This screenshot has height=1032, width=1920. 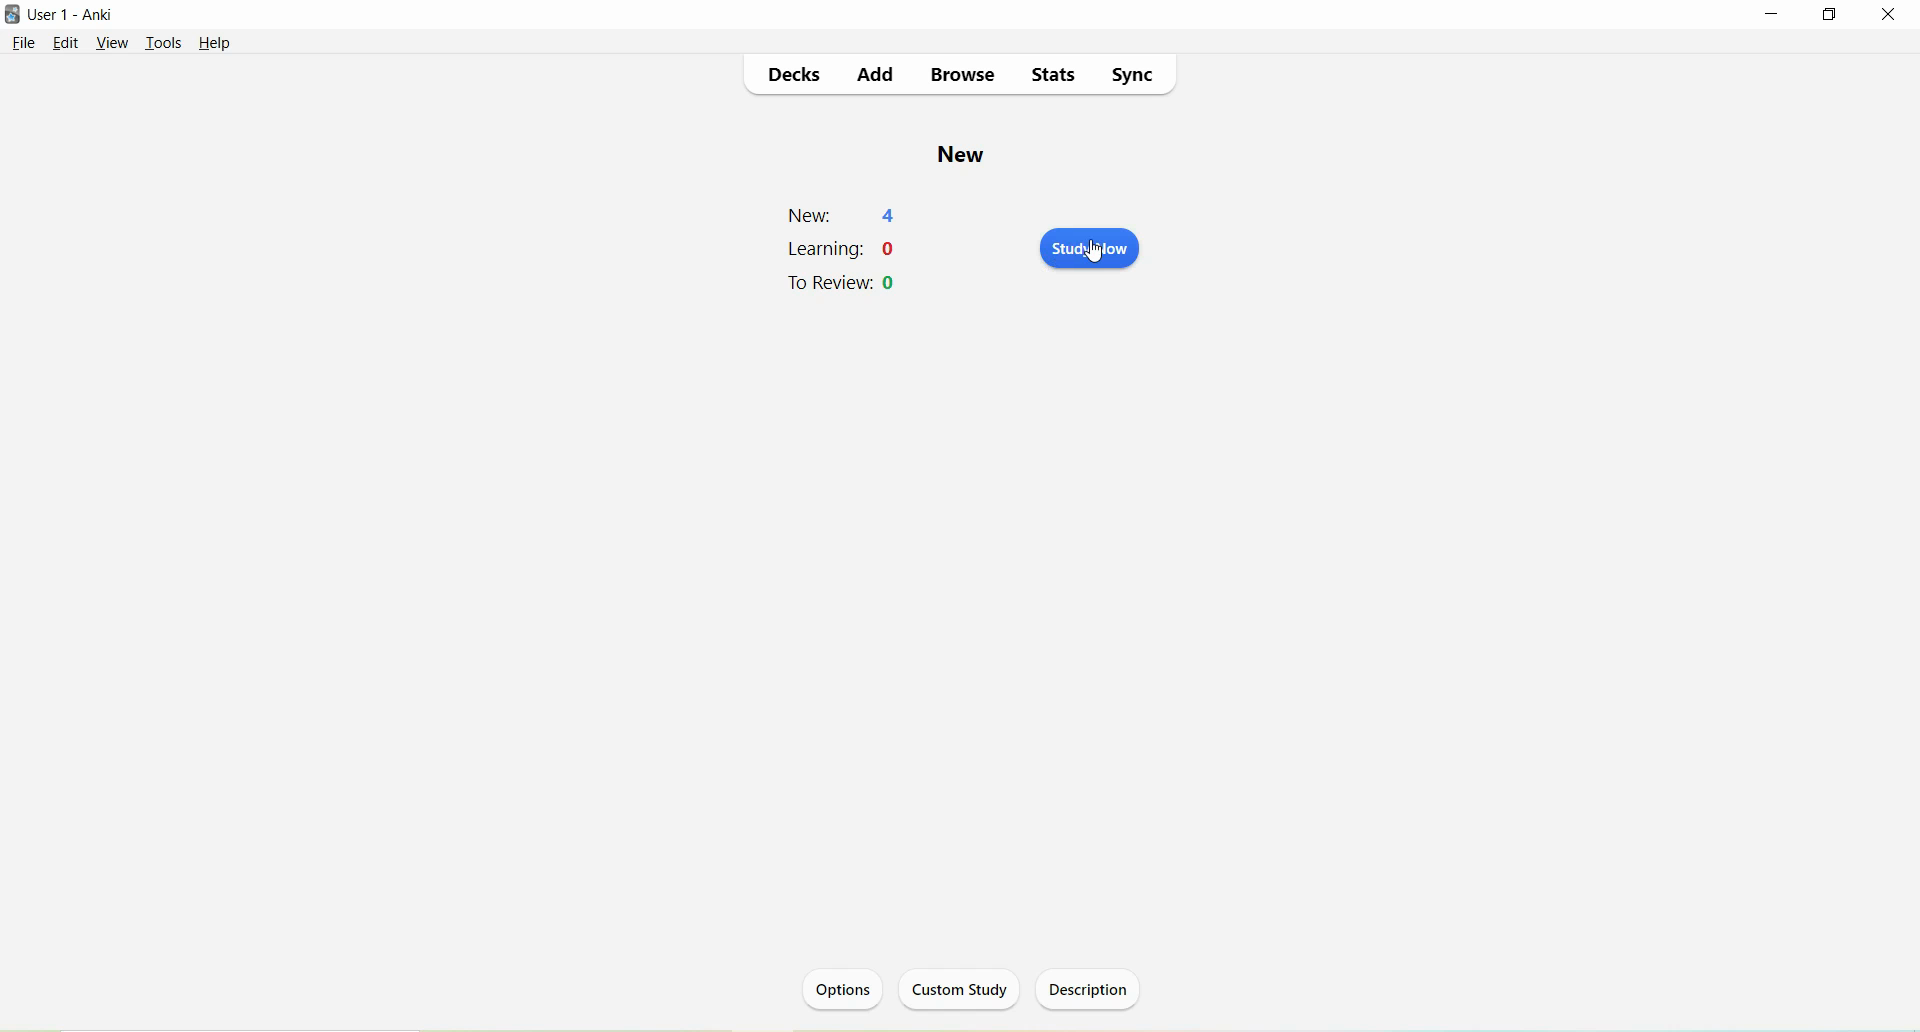 I want to click on cursor, so click(x=1098, y=253).